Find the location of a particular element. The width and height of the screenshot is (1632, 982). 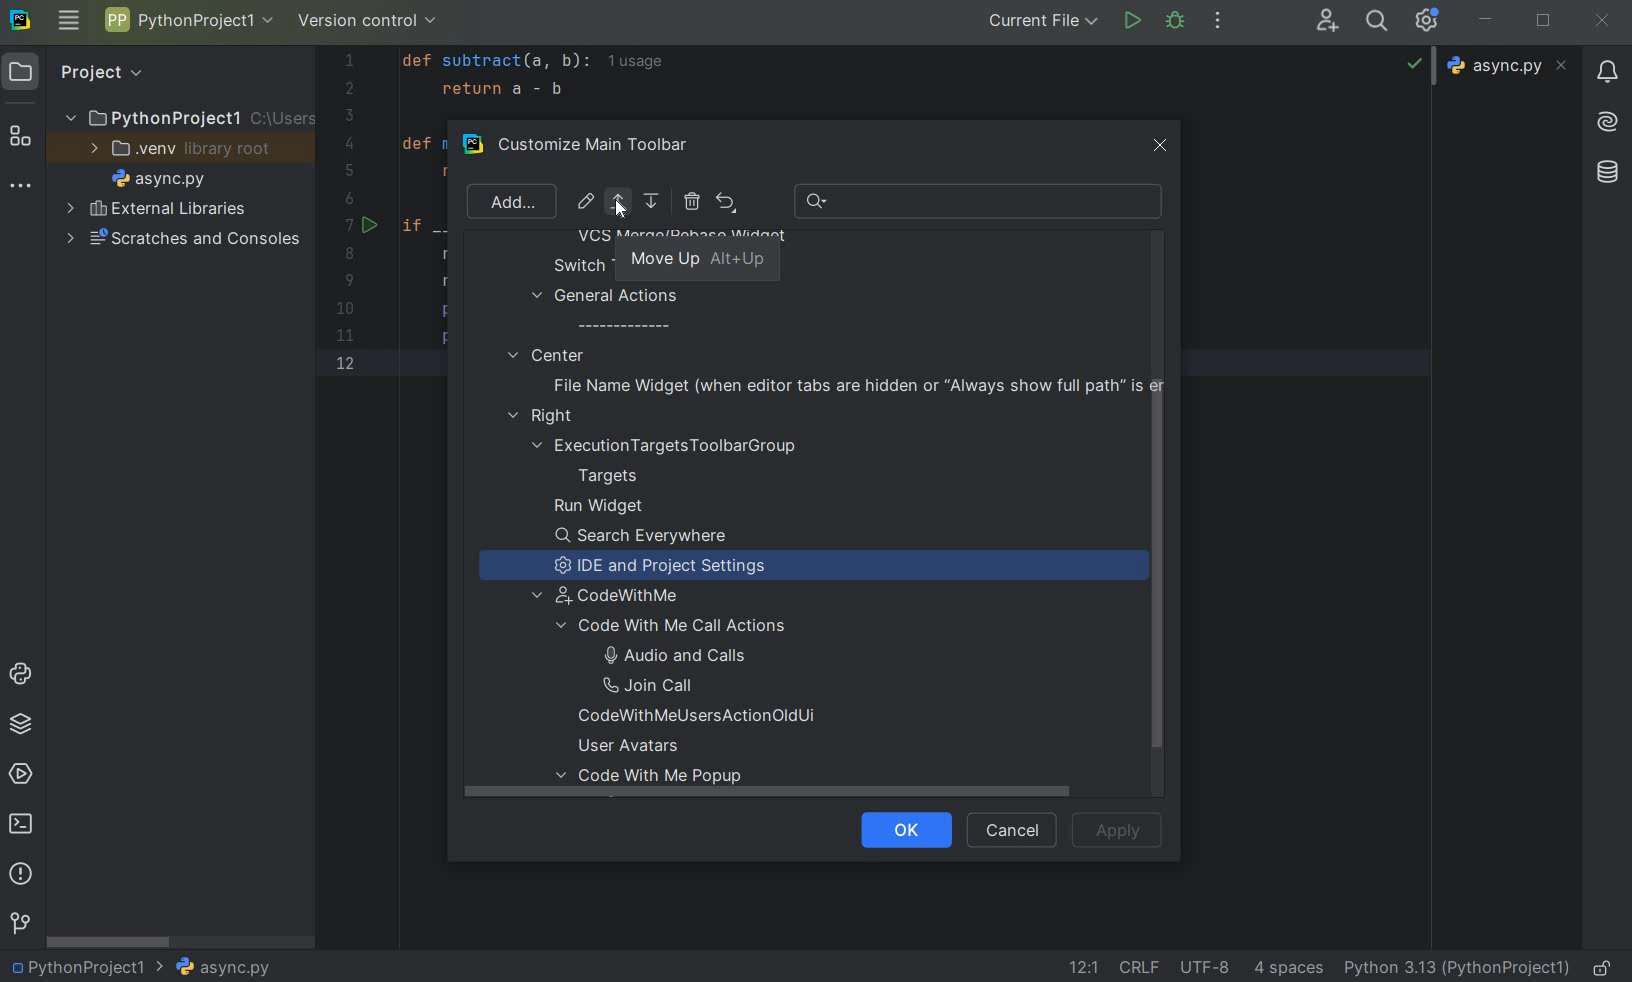

user avatars is located at coordinates (637, 746).